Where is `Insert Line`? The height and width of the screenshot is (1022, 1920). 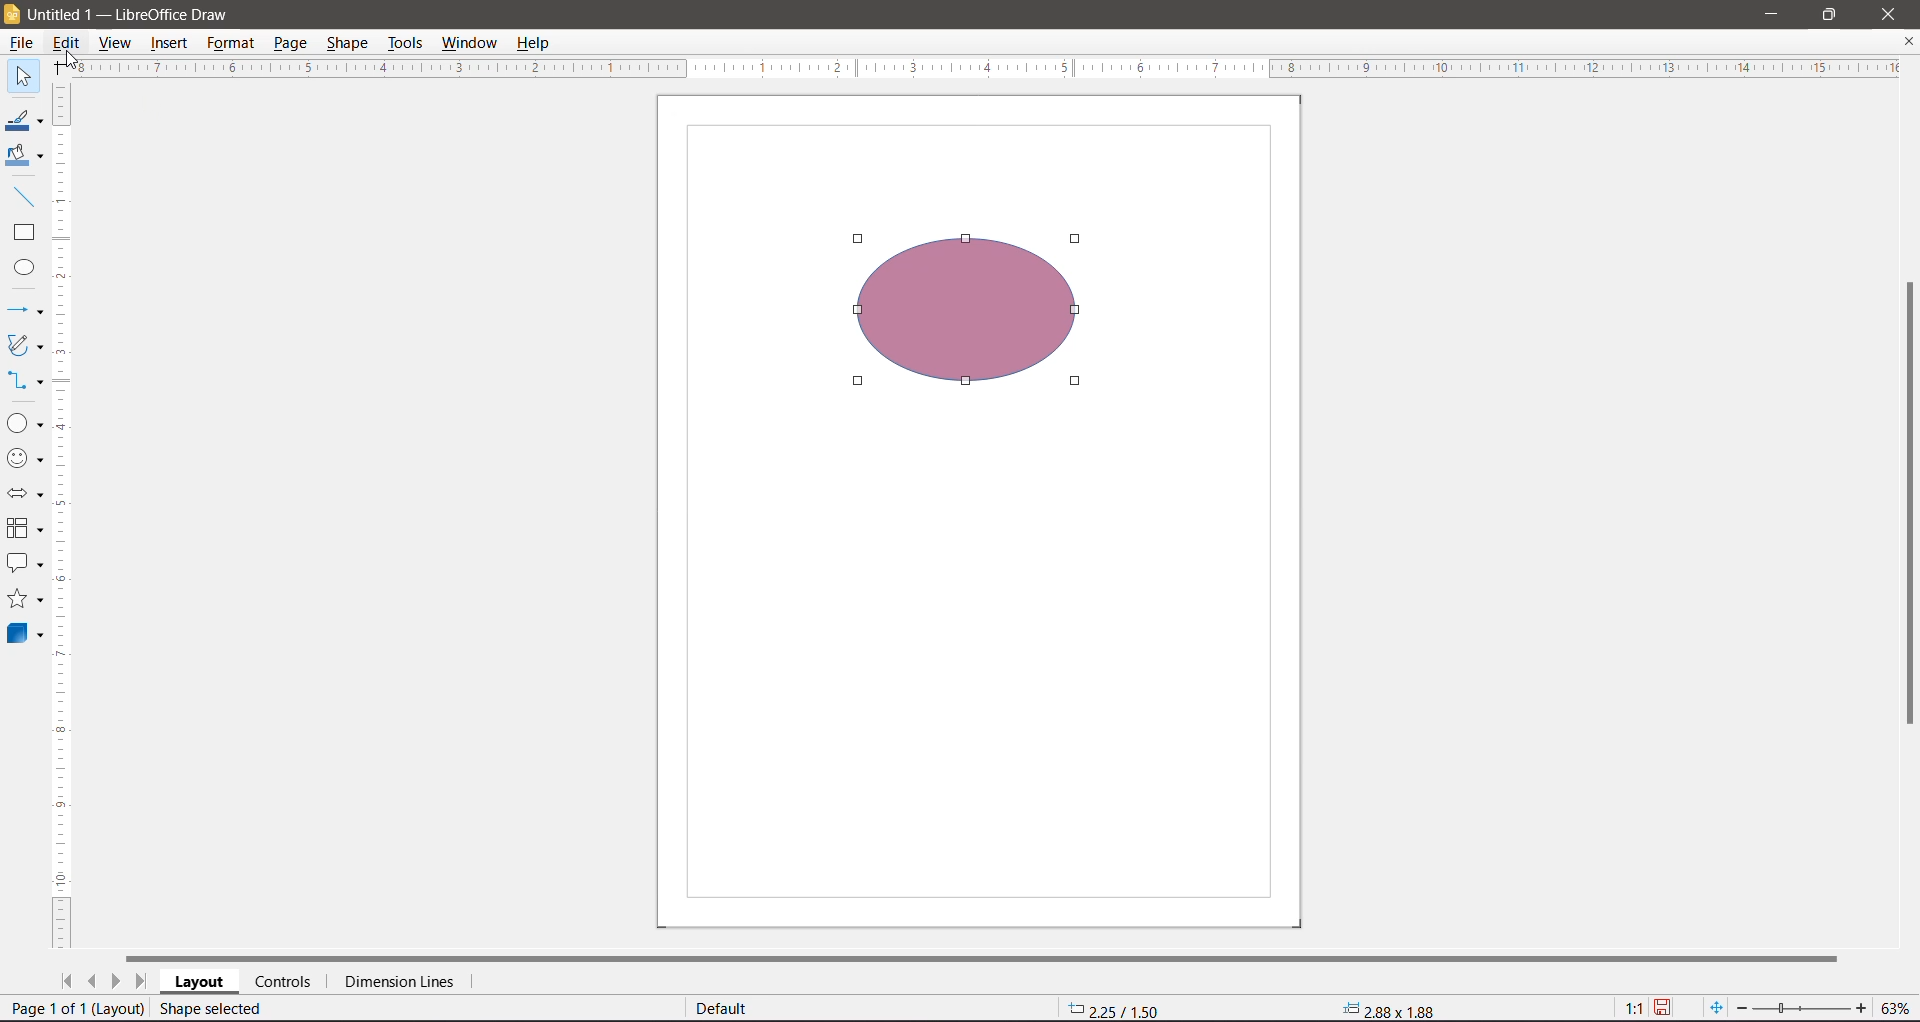 Insert Line is located at coordinates (23, 196).